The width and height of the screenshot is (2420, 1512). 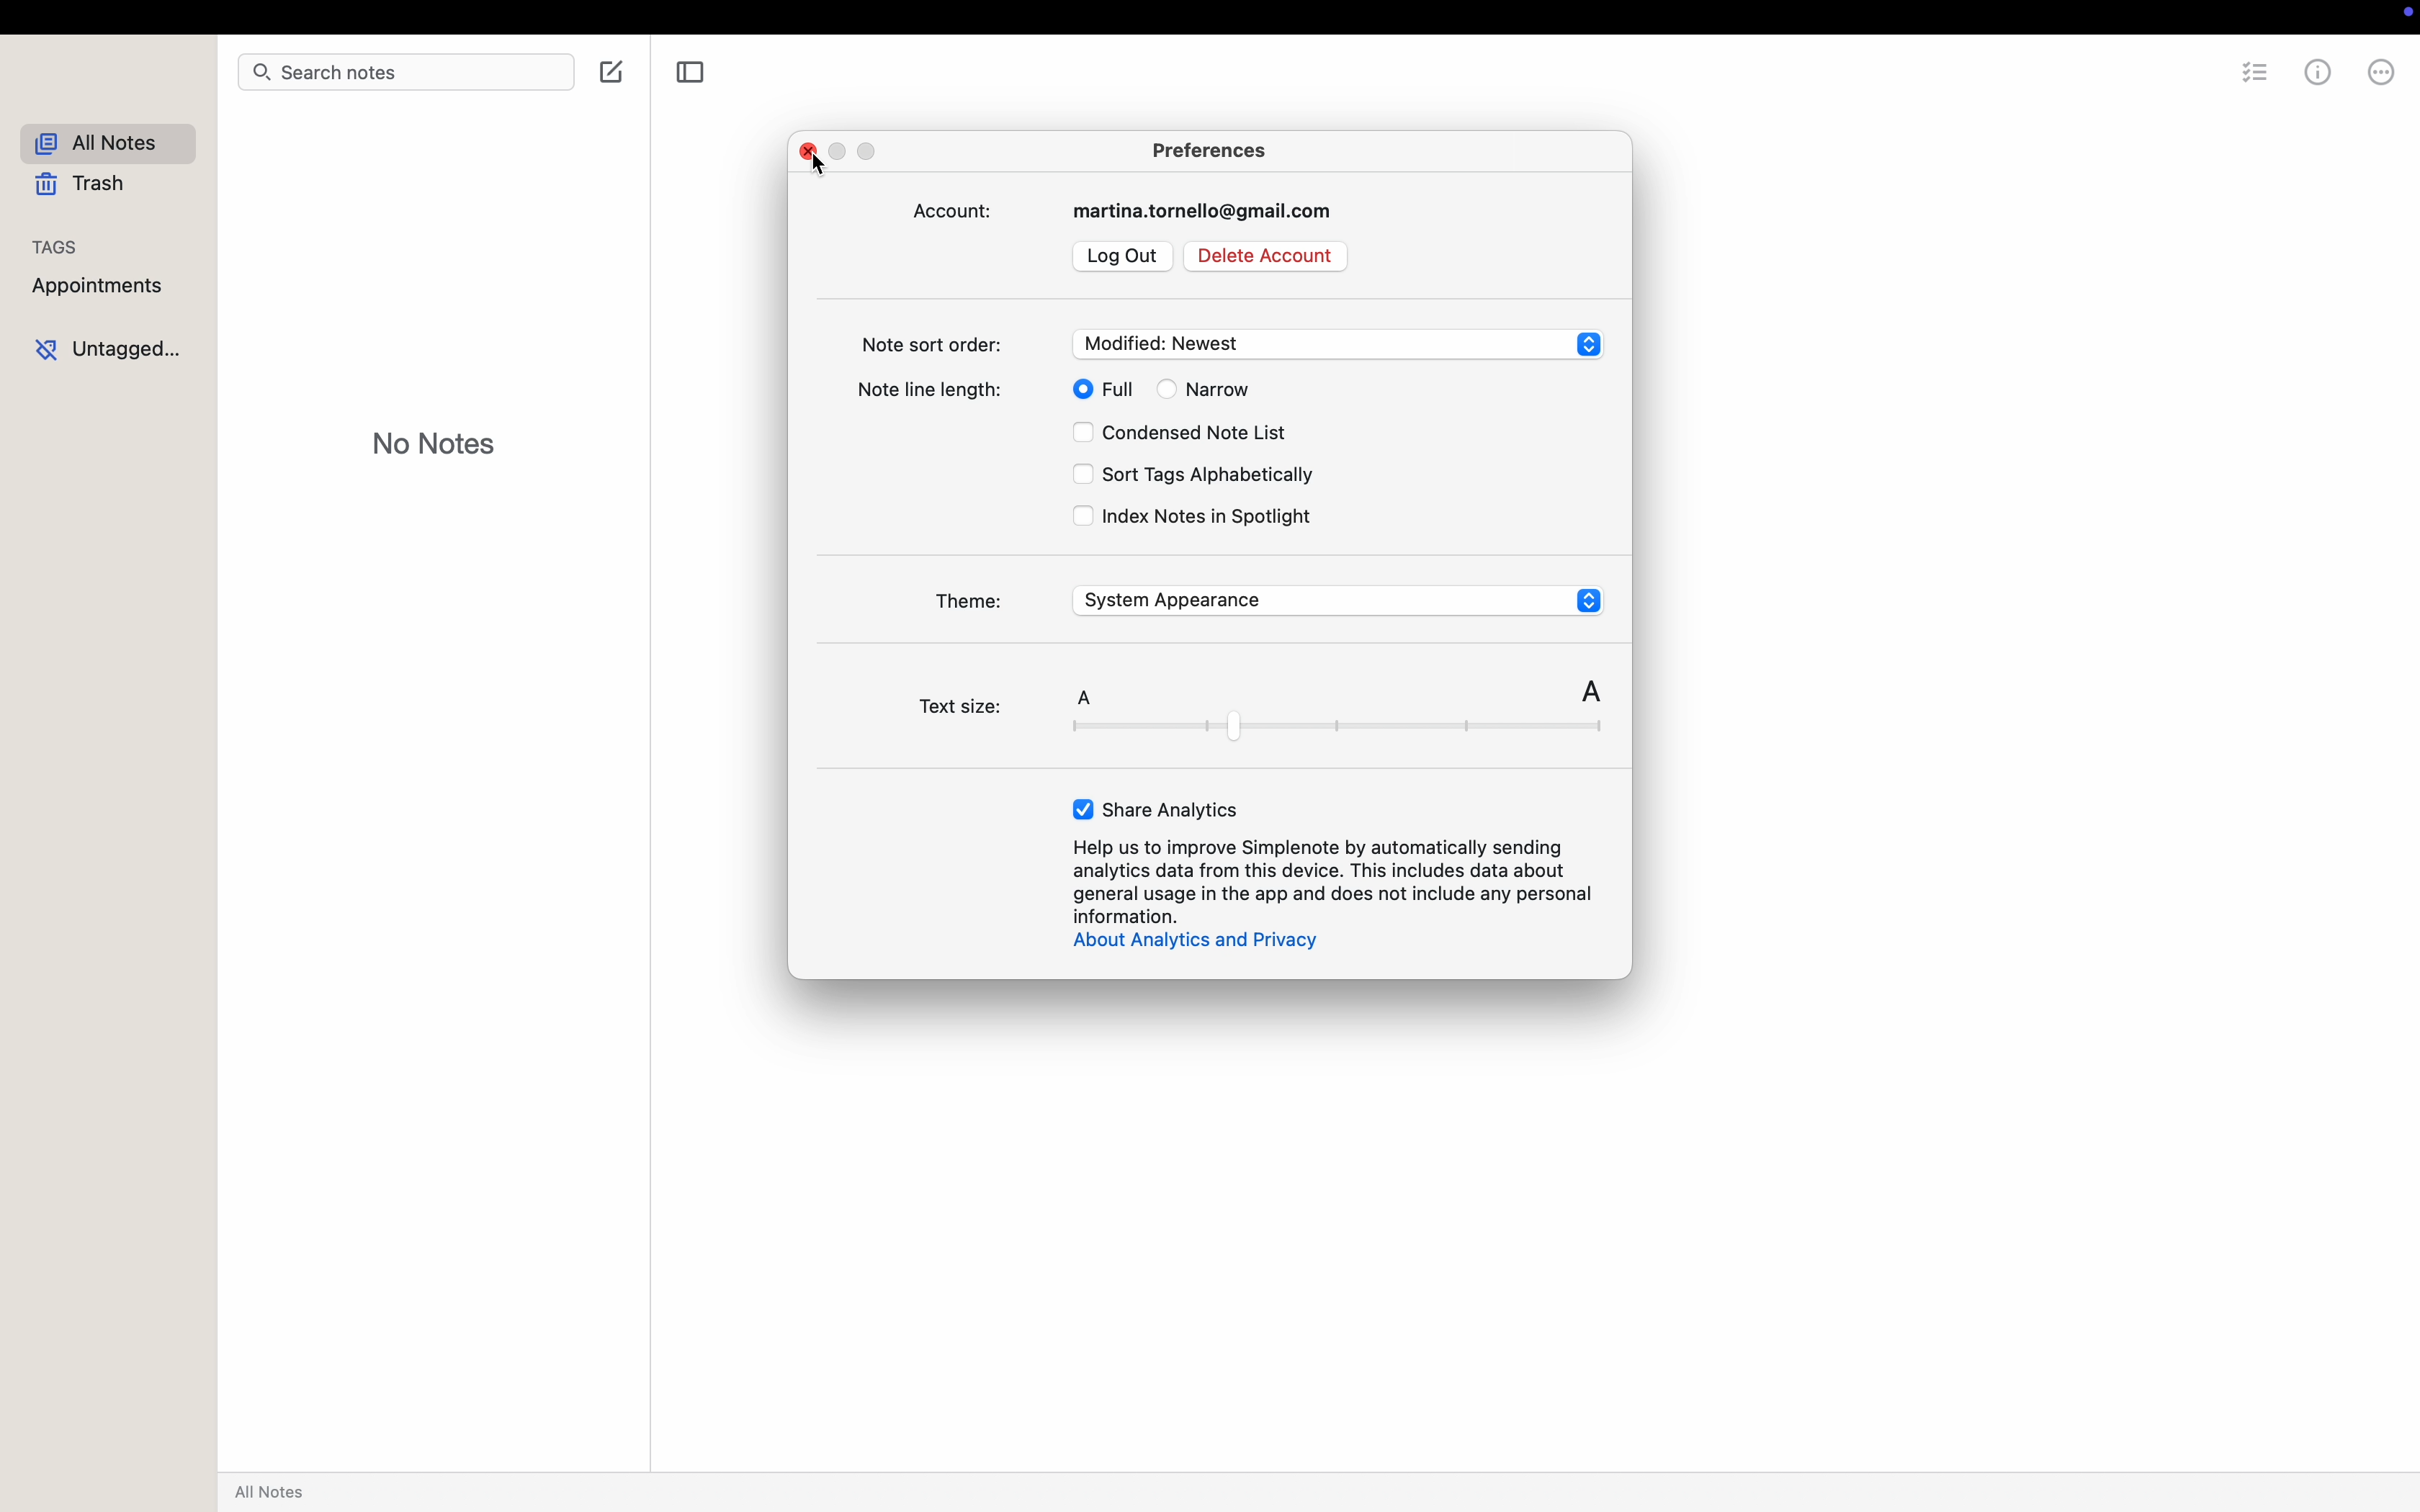 What do you see at coordinates (1211, 389) in the screenshot?
I see `narrow` at bounding box center [1211, 389].